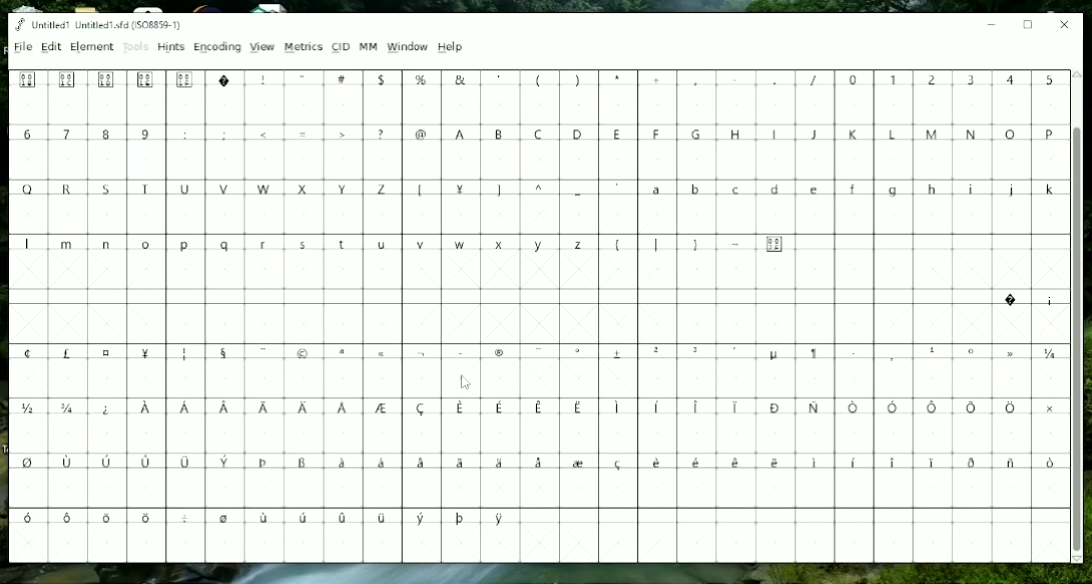  Describe the element at coordinates (956, 80) in the screenshot. I see `Numbers` at that location.